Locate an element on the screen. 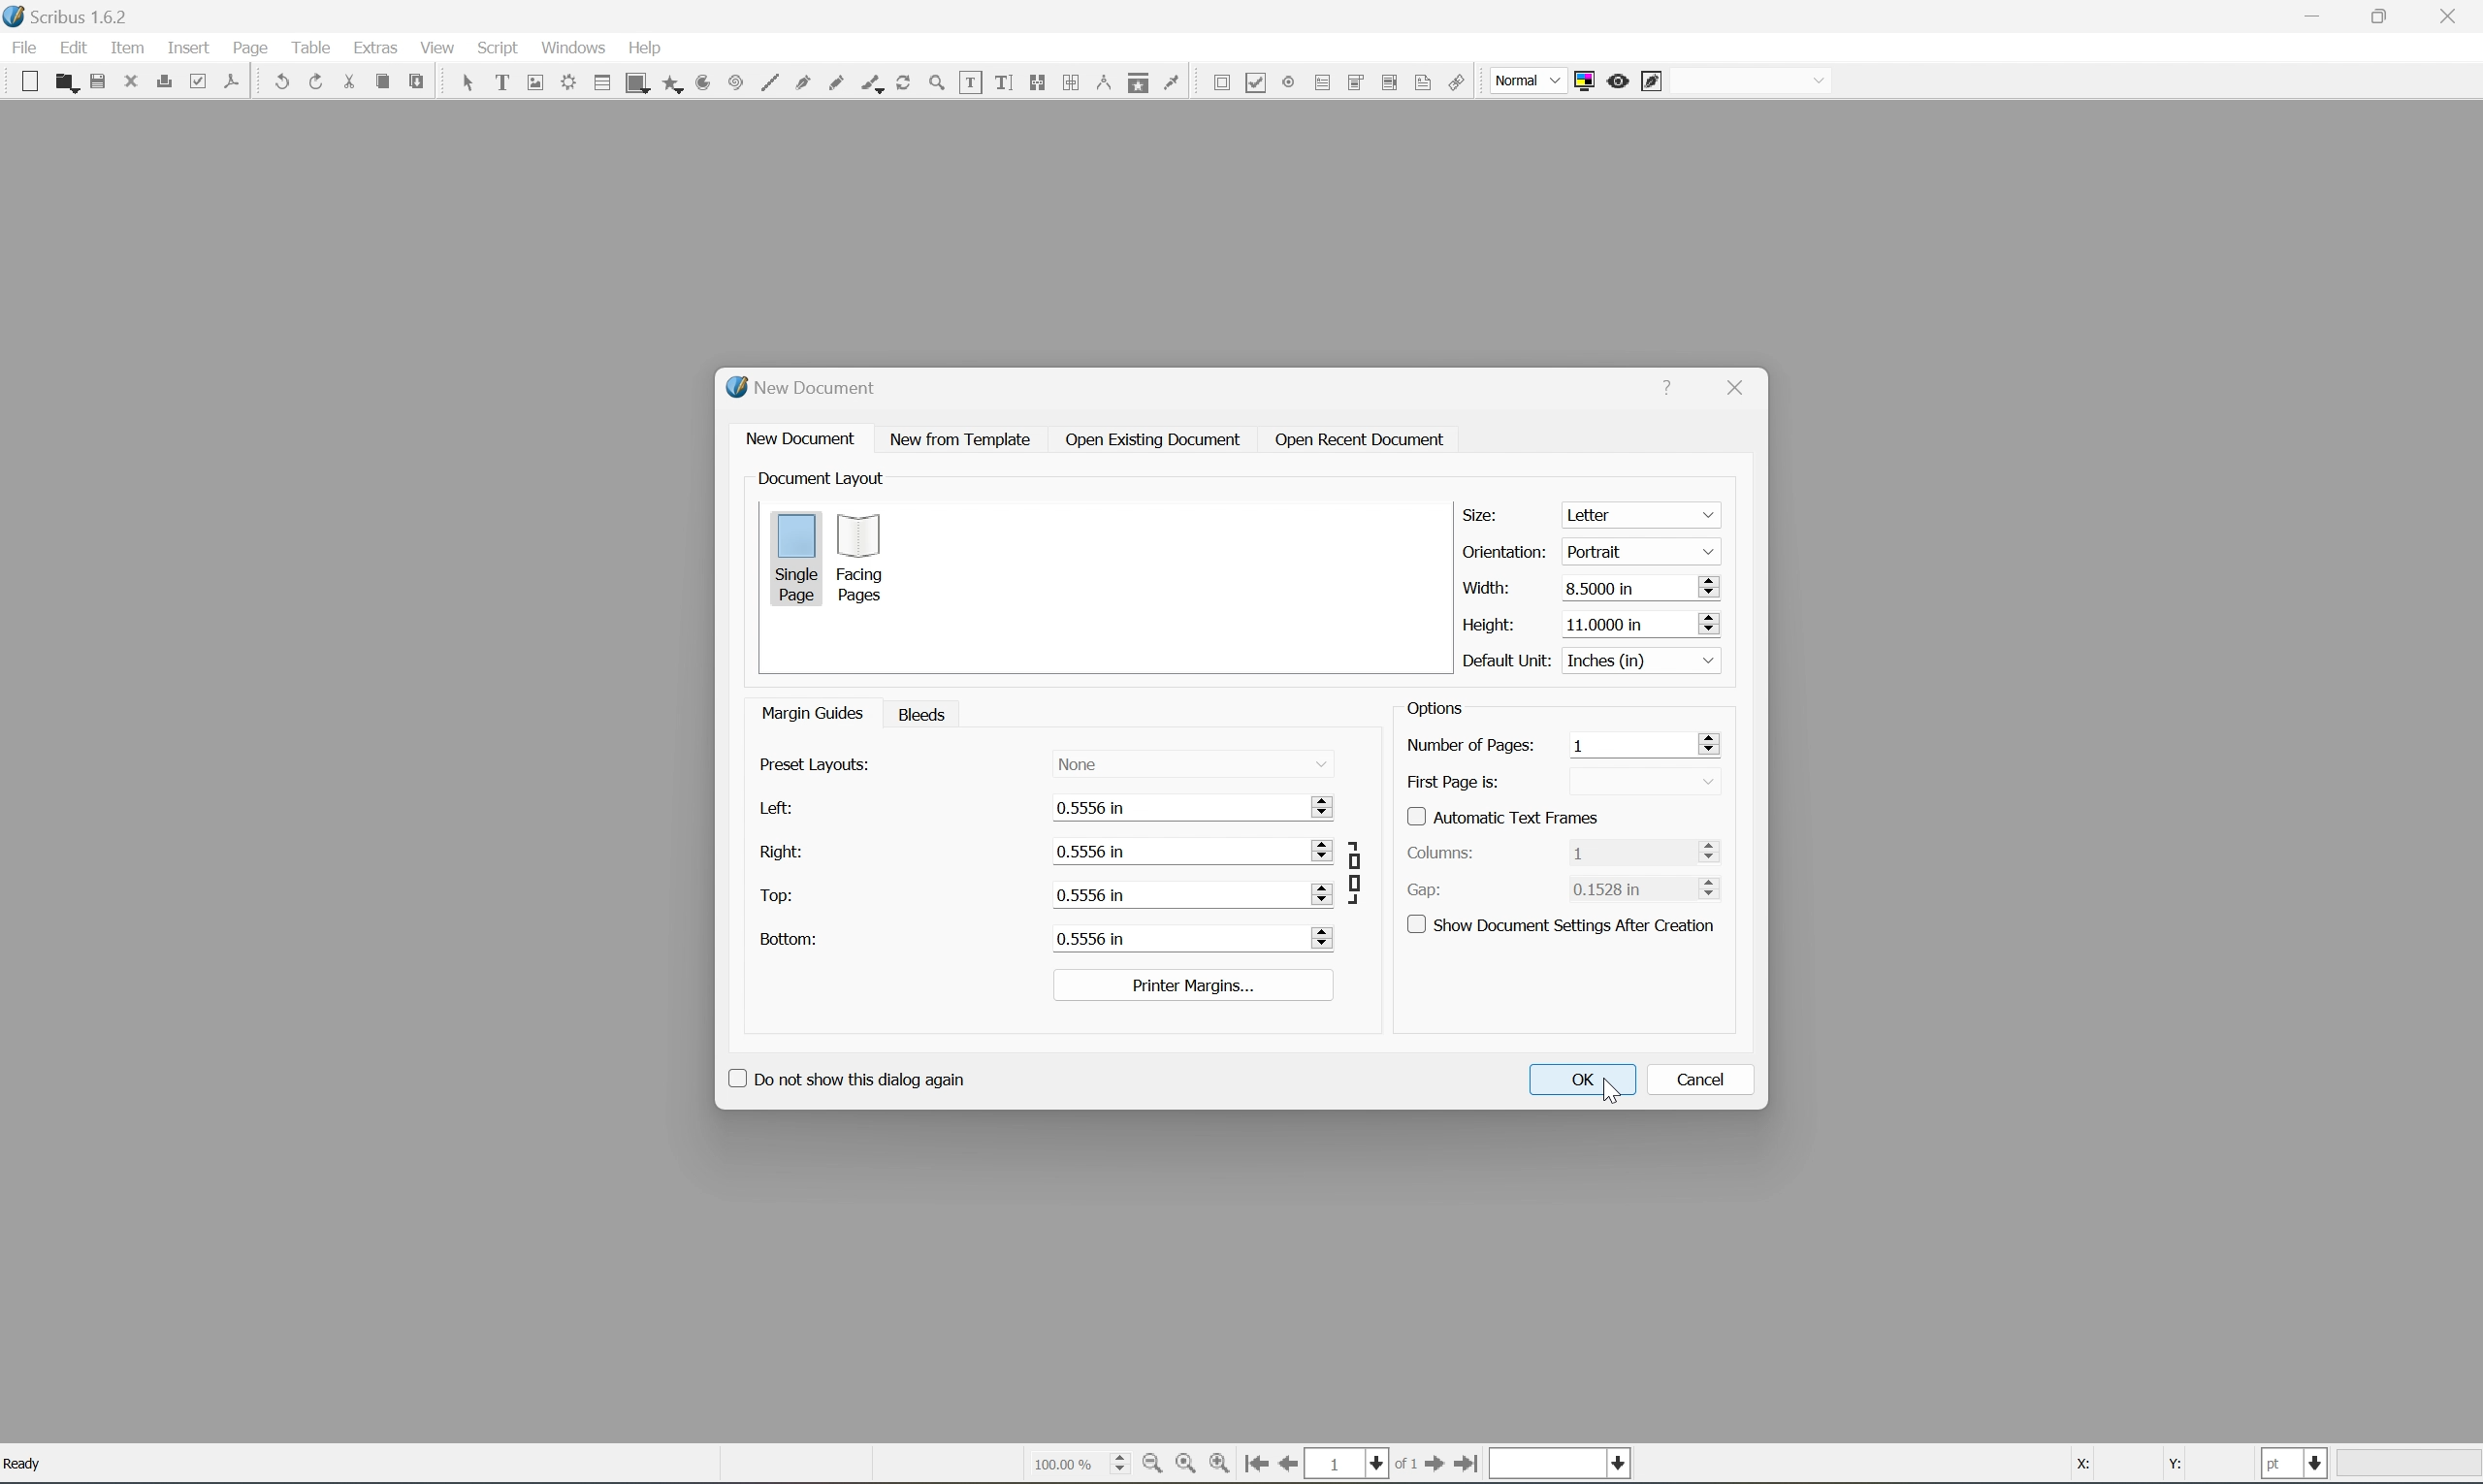 This screenshot has height=1484, width=2483. rotate item is located at coordinates (904, 82).